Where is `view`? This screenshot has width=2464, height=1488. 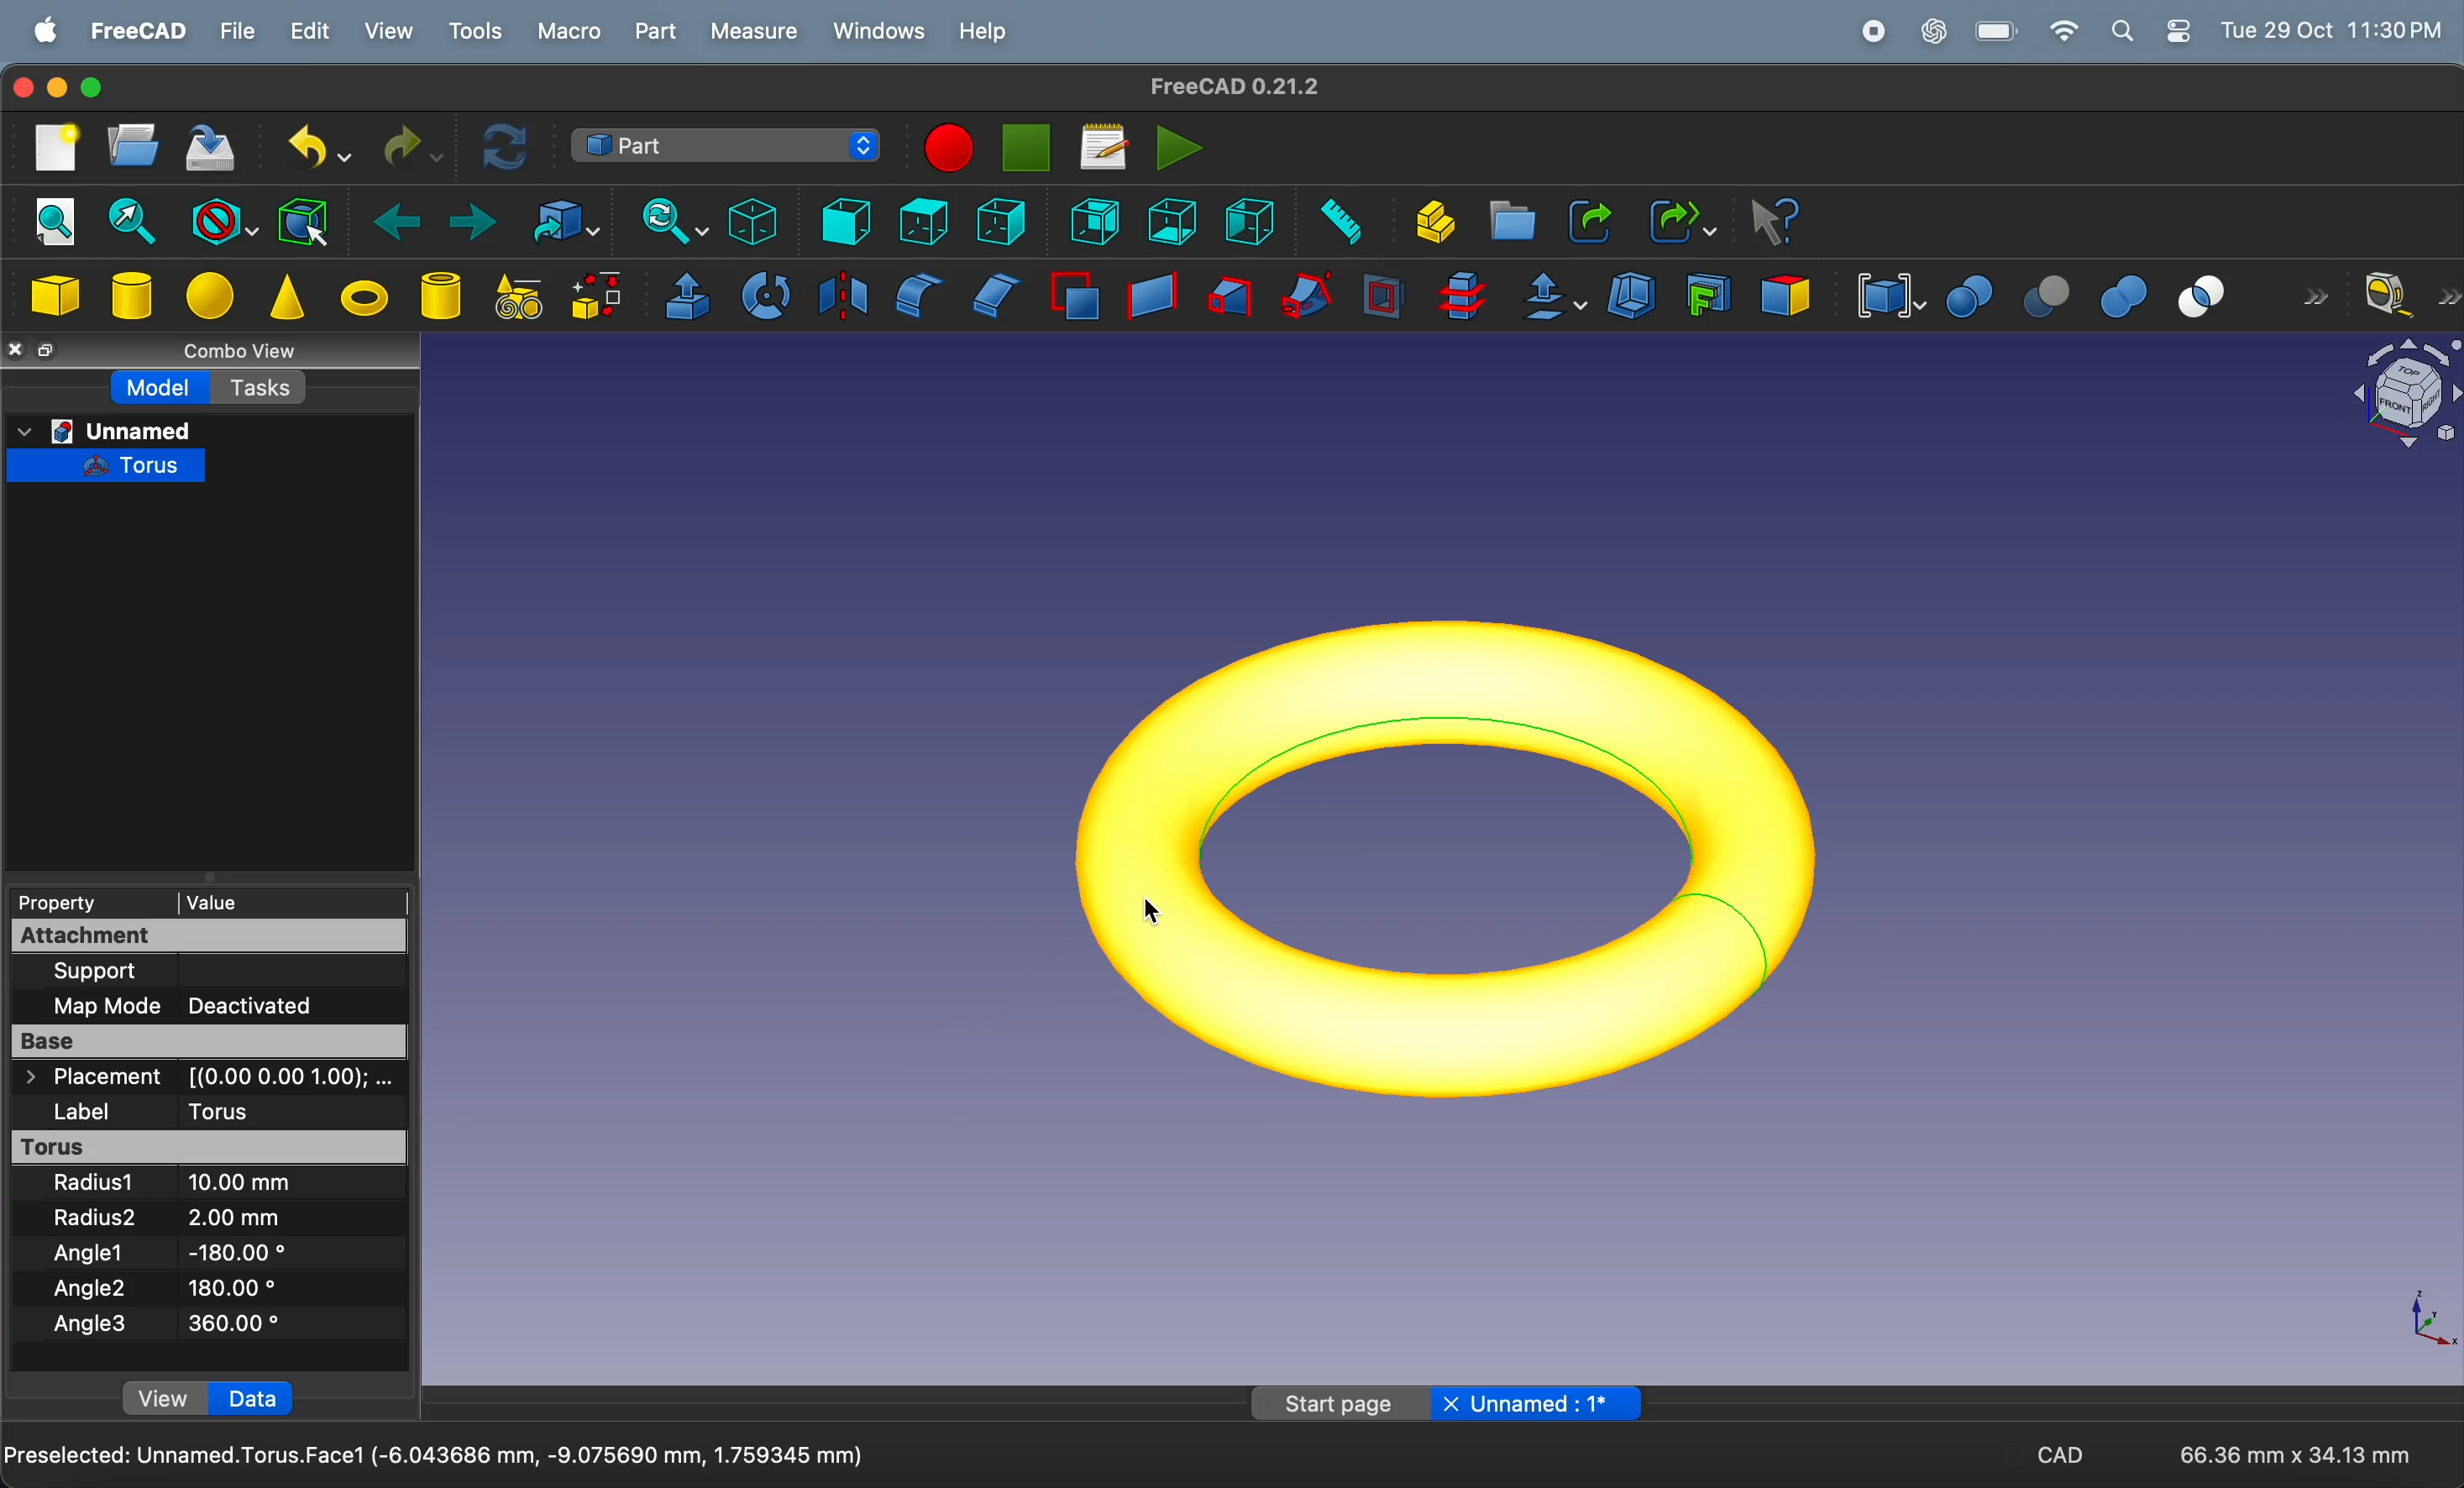 view is located at coordinates (387, 31).